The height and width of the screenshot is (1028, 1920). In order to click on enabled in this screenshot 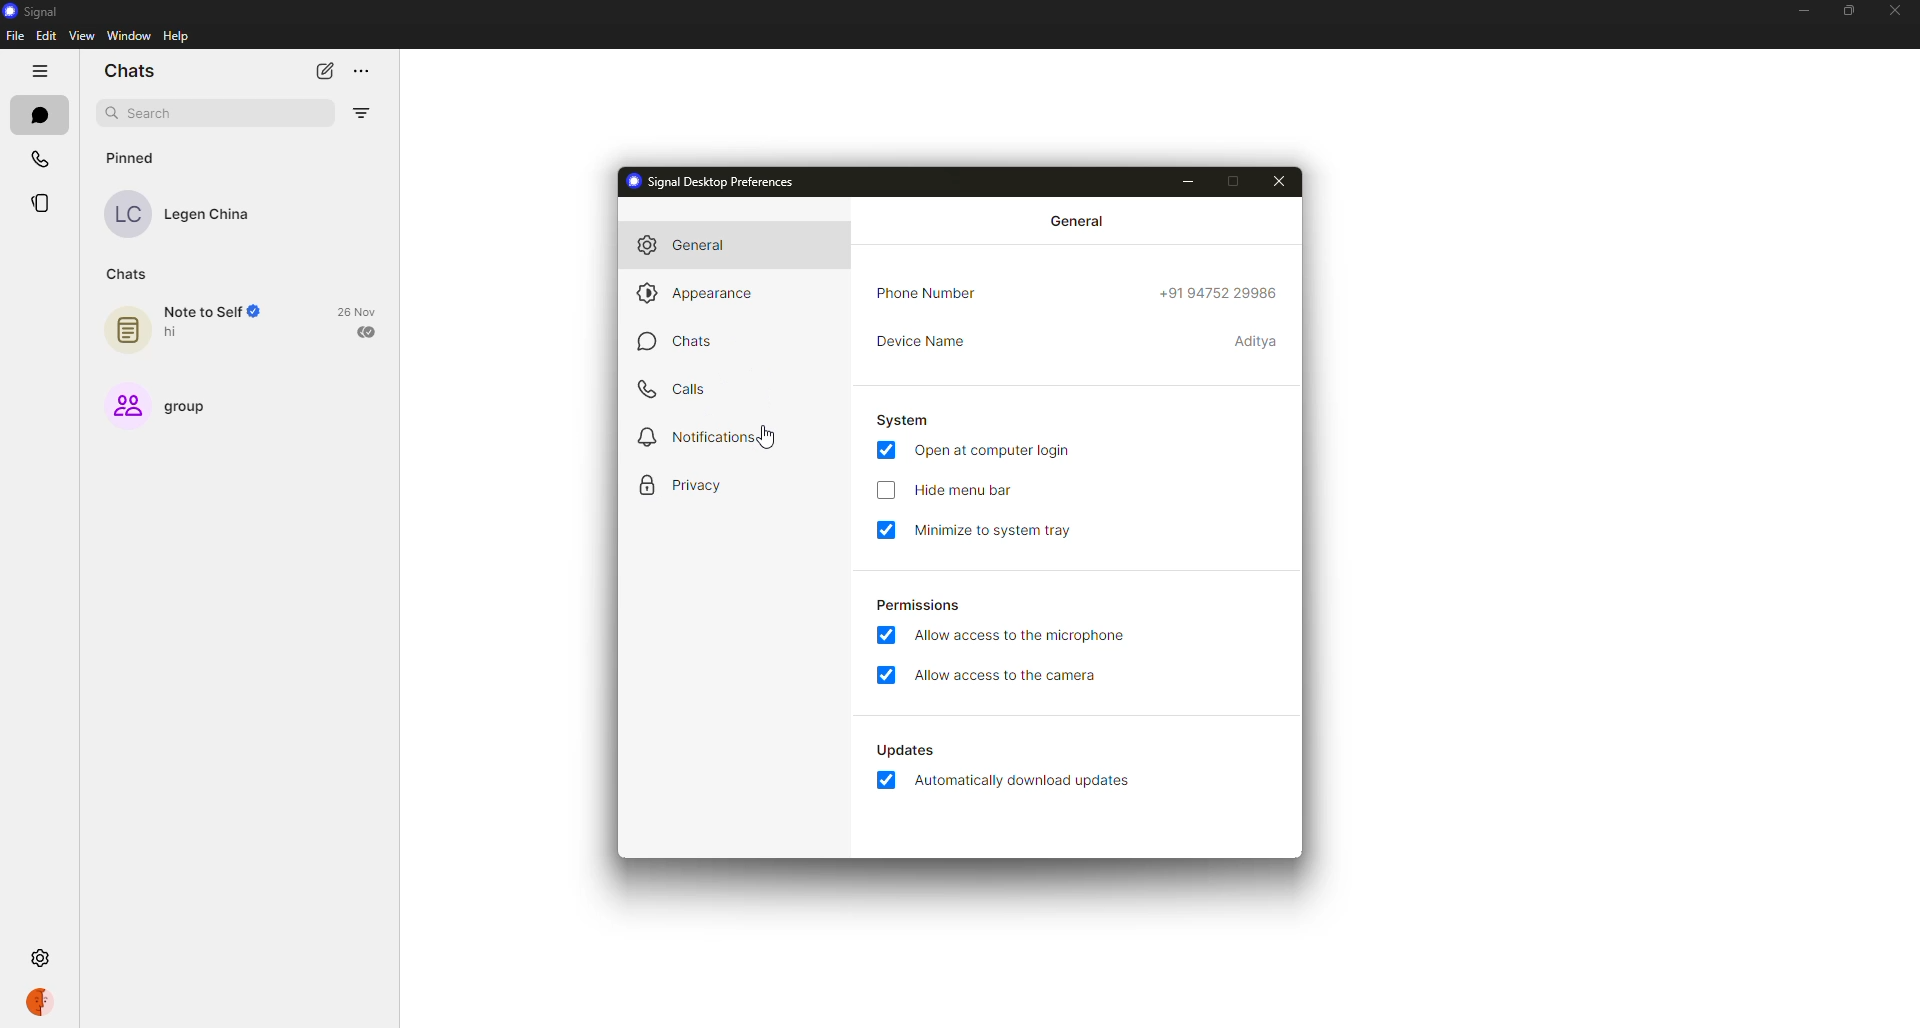, I will do `click(886, 781)`.